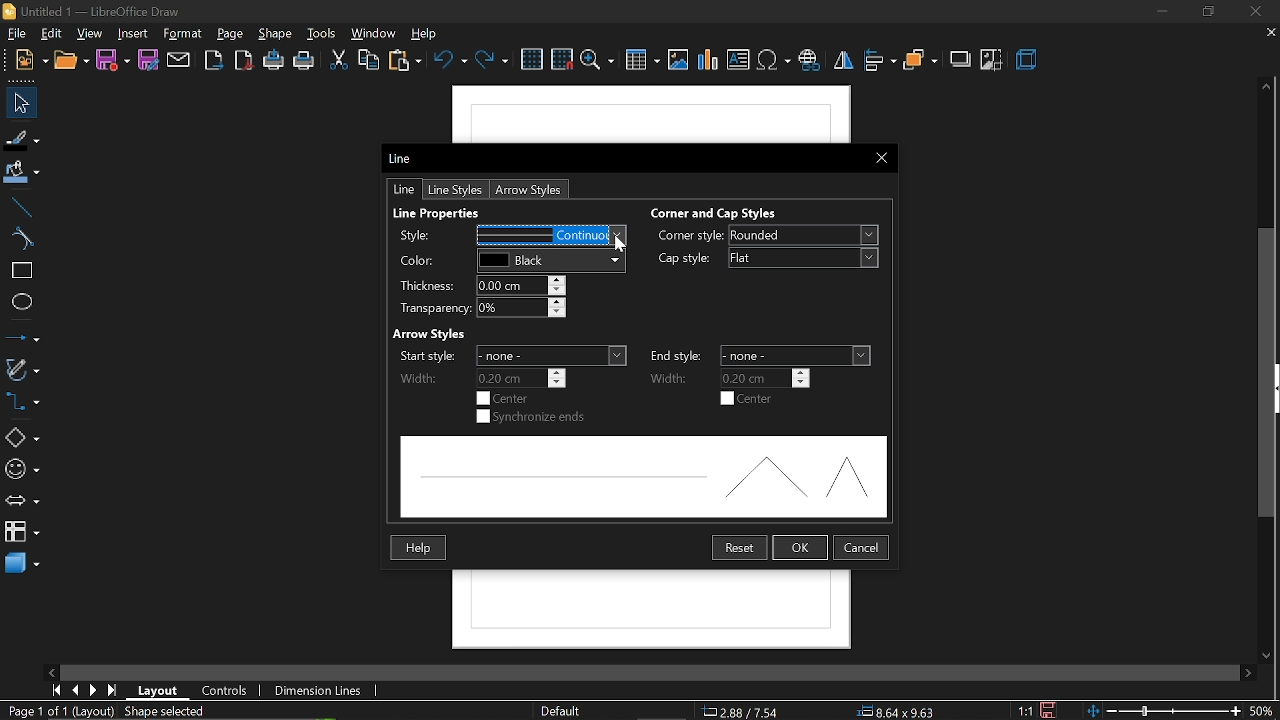 The width and height of the screenshot is (1280, 720). What do you see at coordinates (58, 712) in the screenshot?
I see `current page (Page 1 of 1 (Layout))` at bounding box center [58, 712].